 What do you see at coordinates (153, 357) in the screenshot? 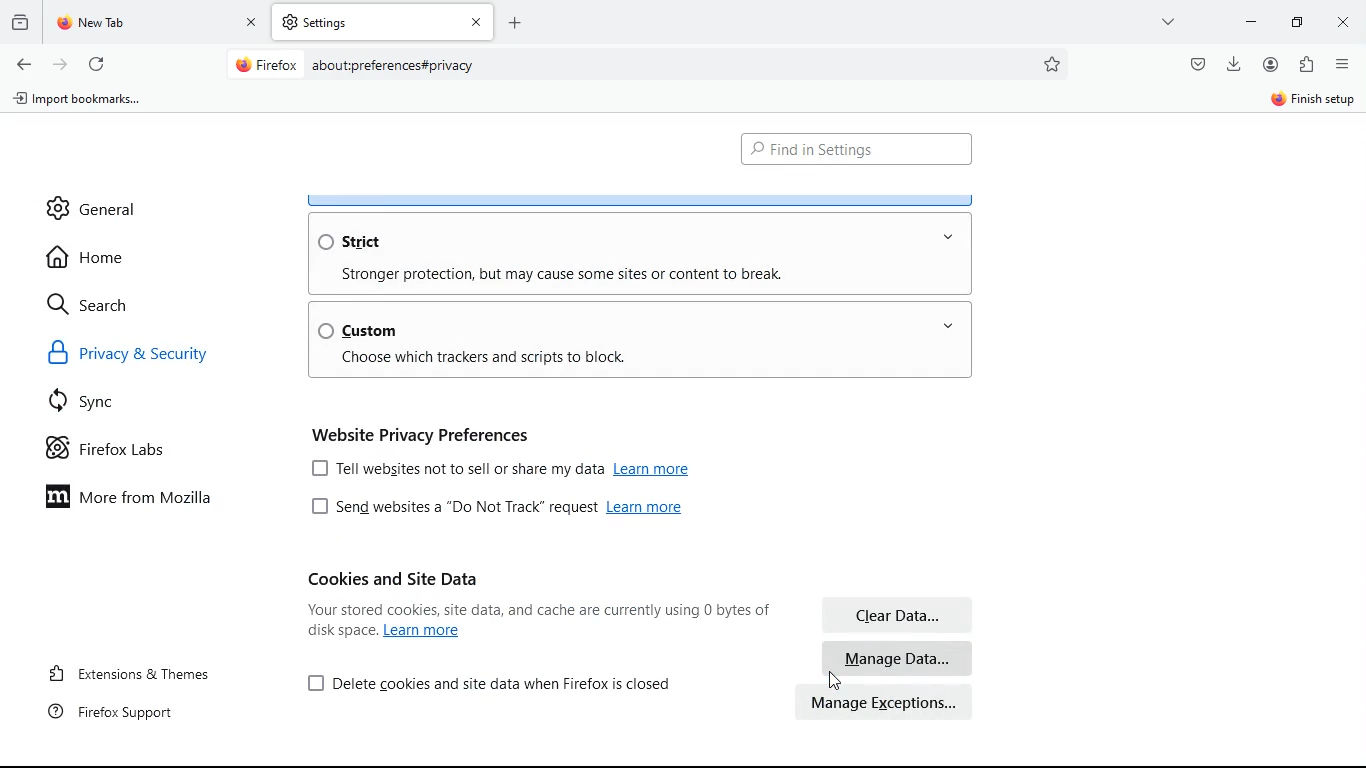
I see `privacy & security` at bounding box center [153, 357].